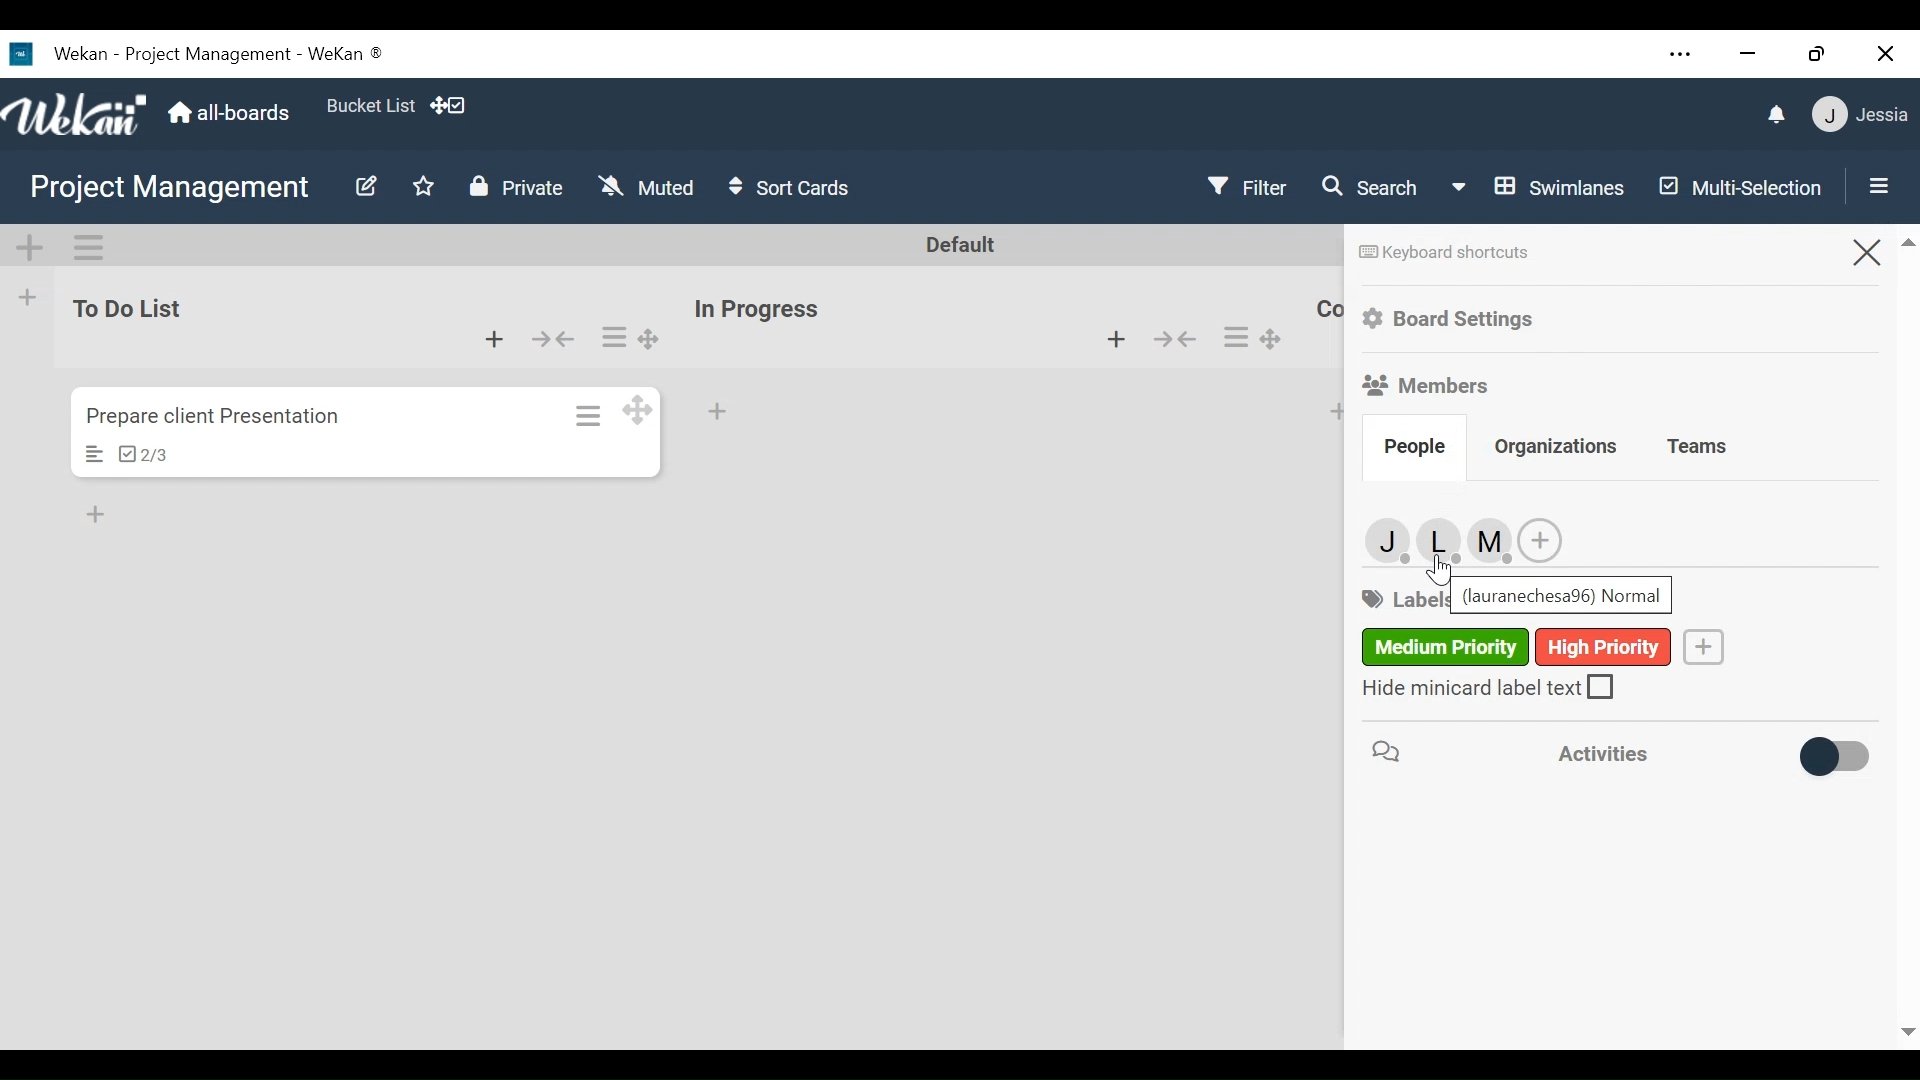 The width and height of the screenshot is (1920, 1080). What do you see at coordinates (1455, 319) in the screenshot?
I see `Board settings` at bounding box center [1455, 319].